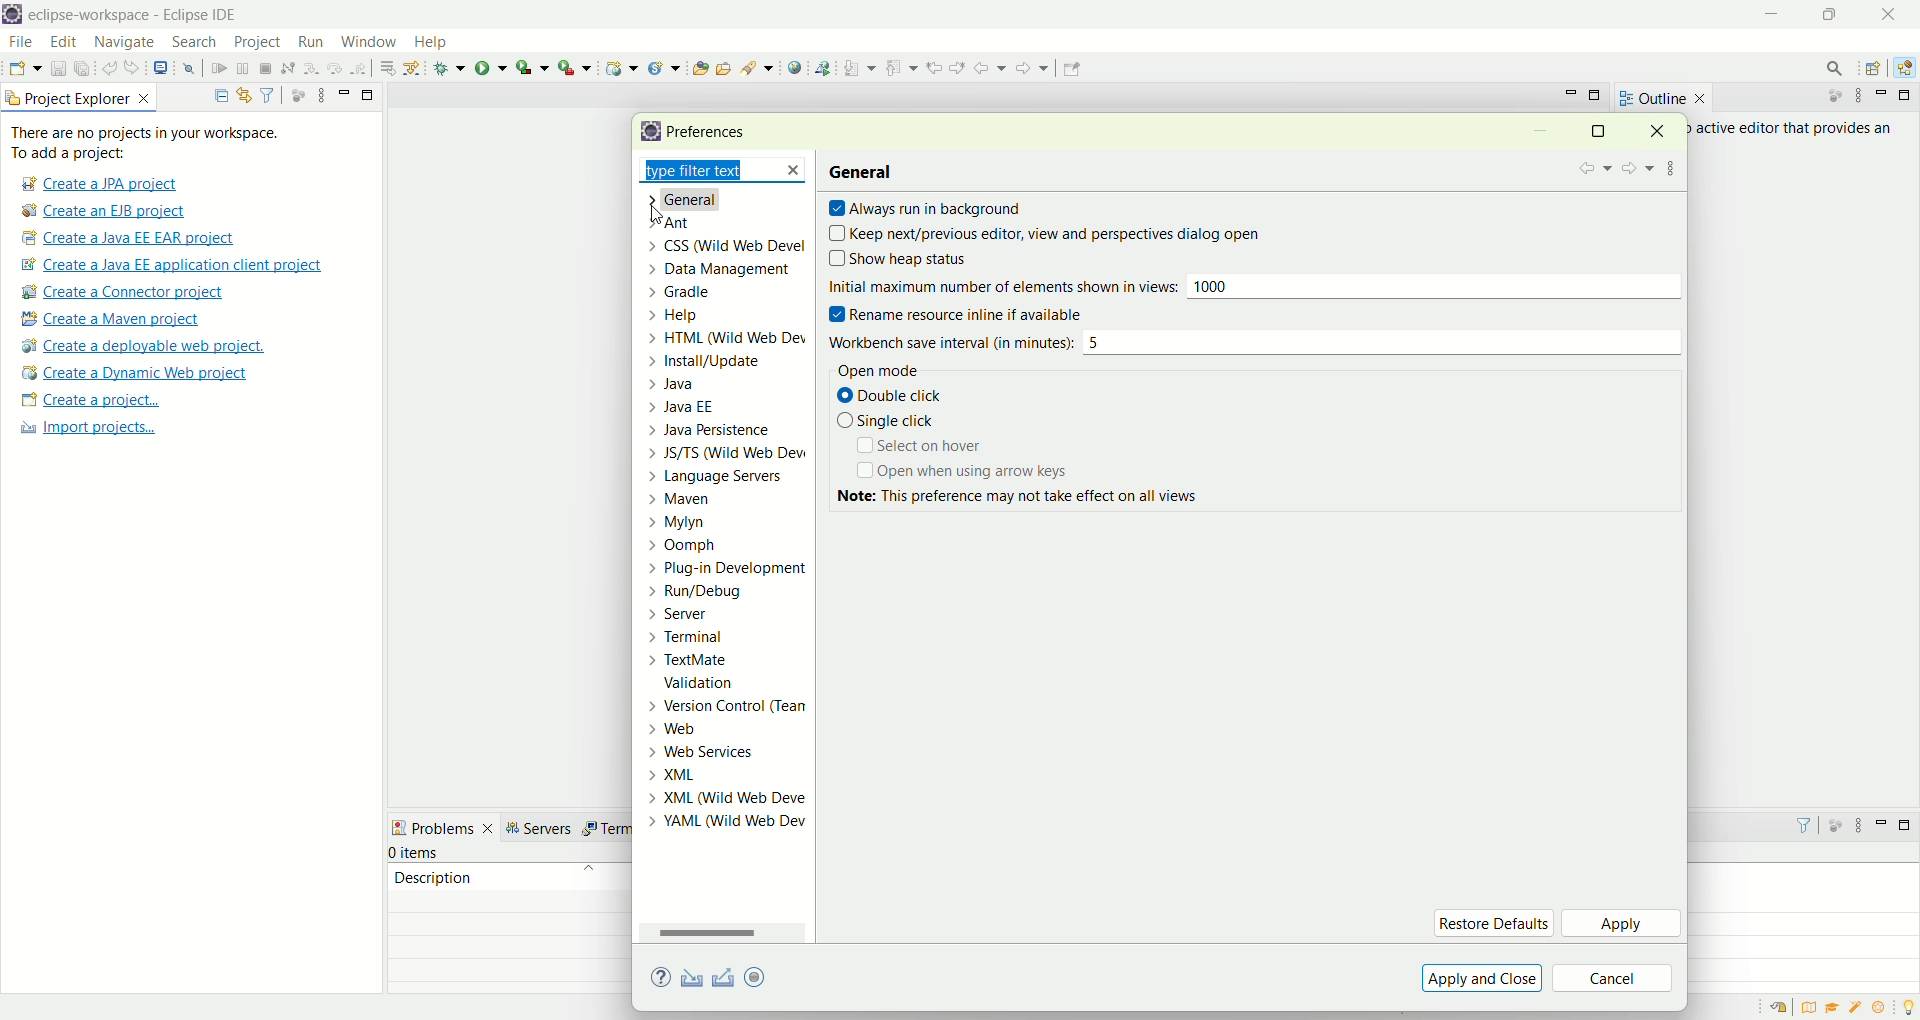 This screenshot has height=1020, width=1920. Describe the element at coordinates (369, 93) in the screenshot. I see `maximize` at that location.